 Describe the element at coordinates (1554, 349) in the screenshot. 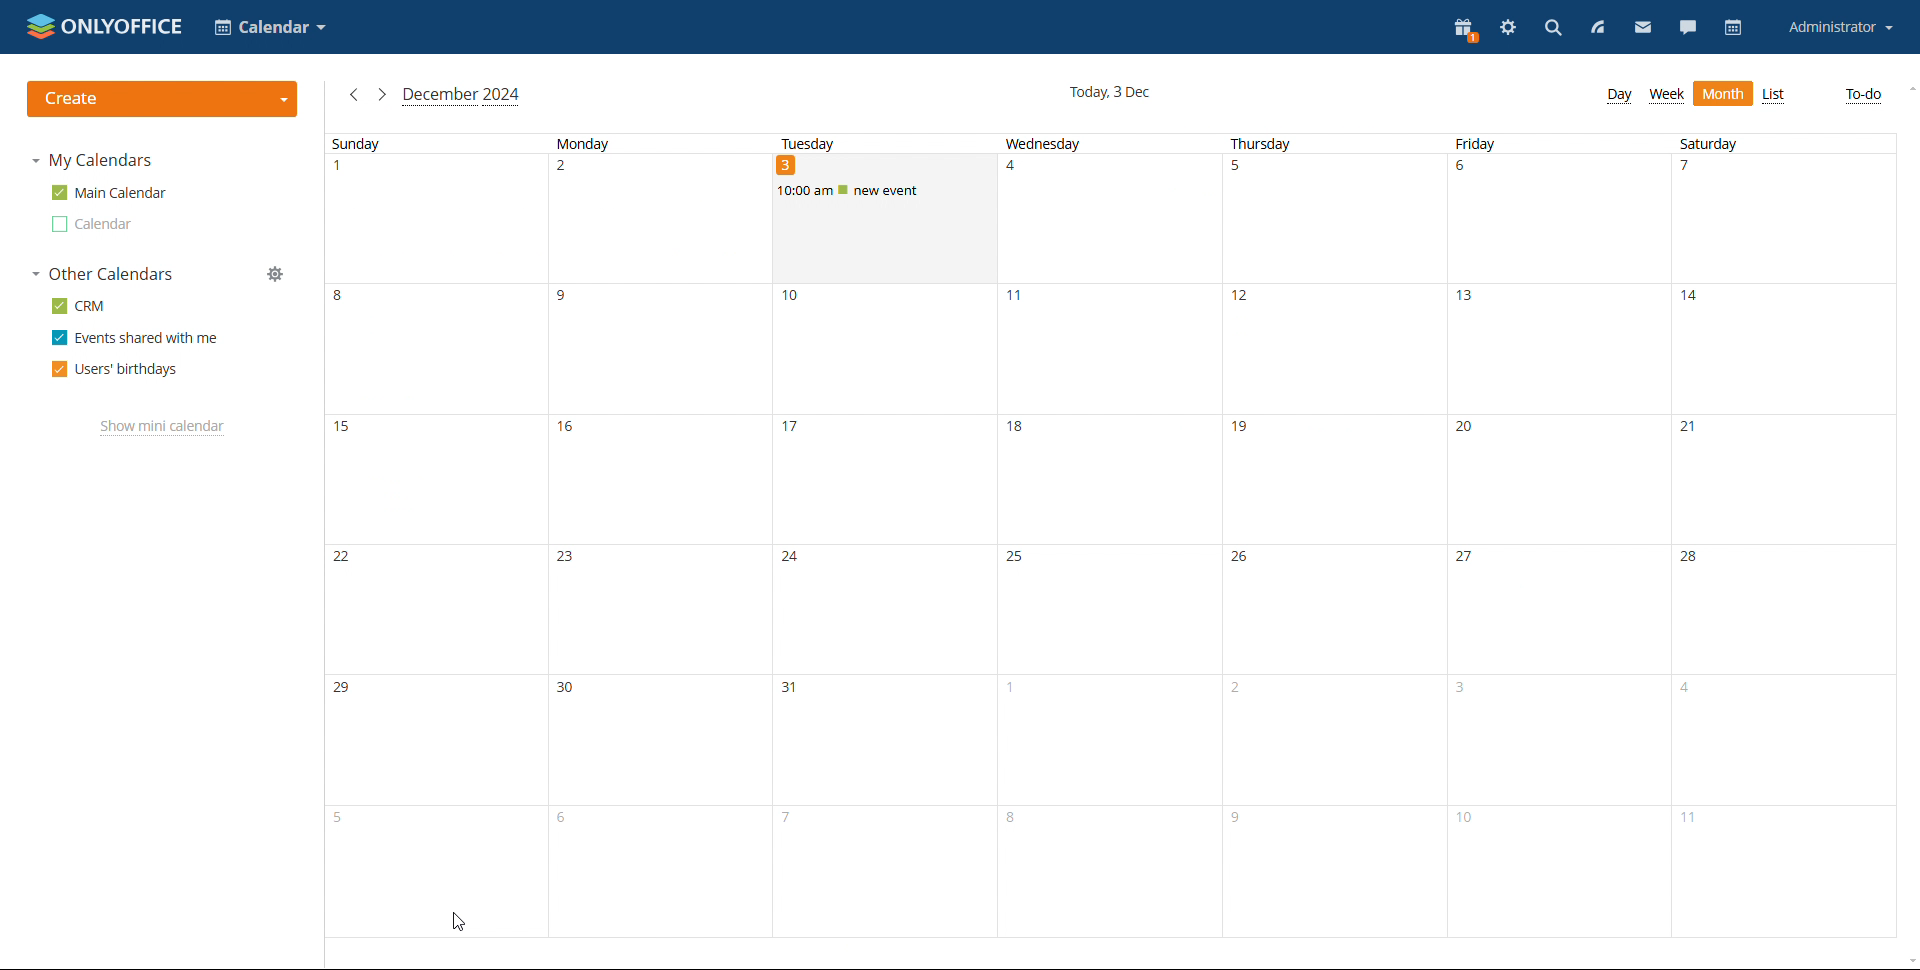

I see `13` at that location.